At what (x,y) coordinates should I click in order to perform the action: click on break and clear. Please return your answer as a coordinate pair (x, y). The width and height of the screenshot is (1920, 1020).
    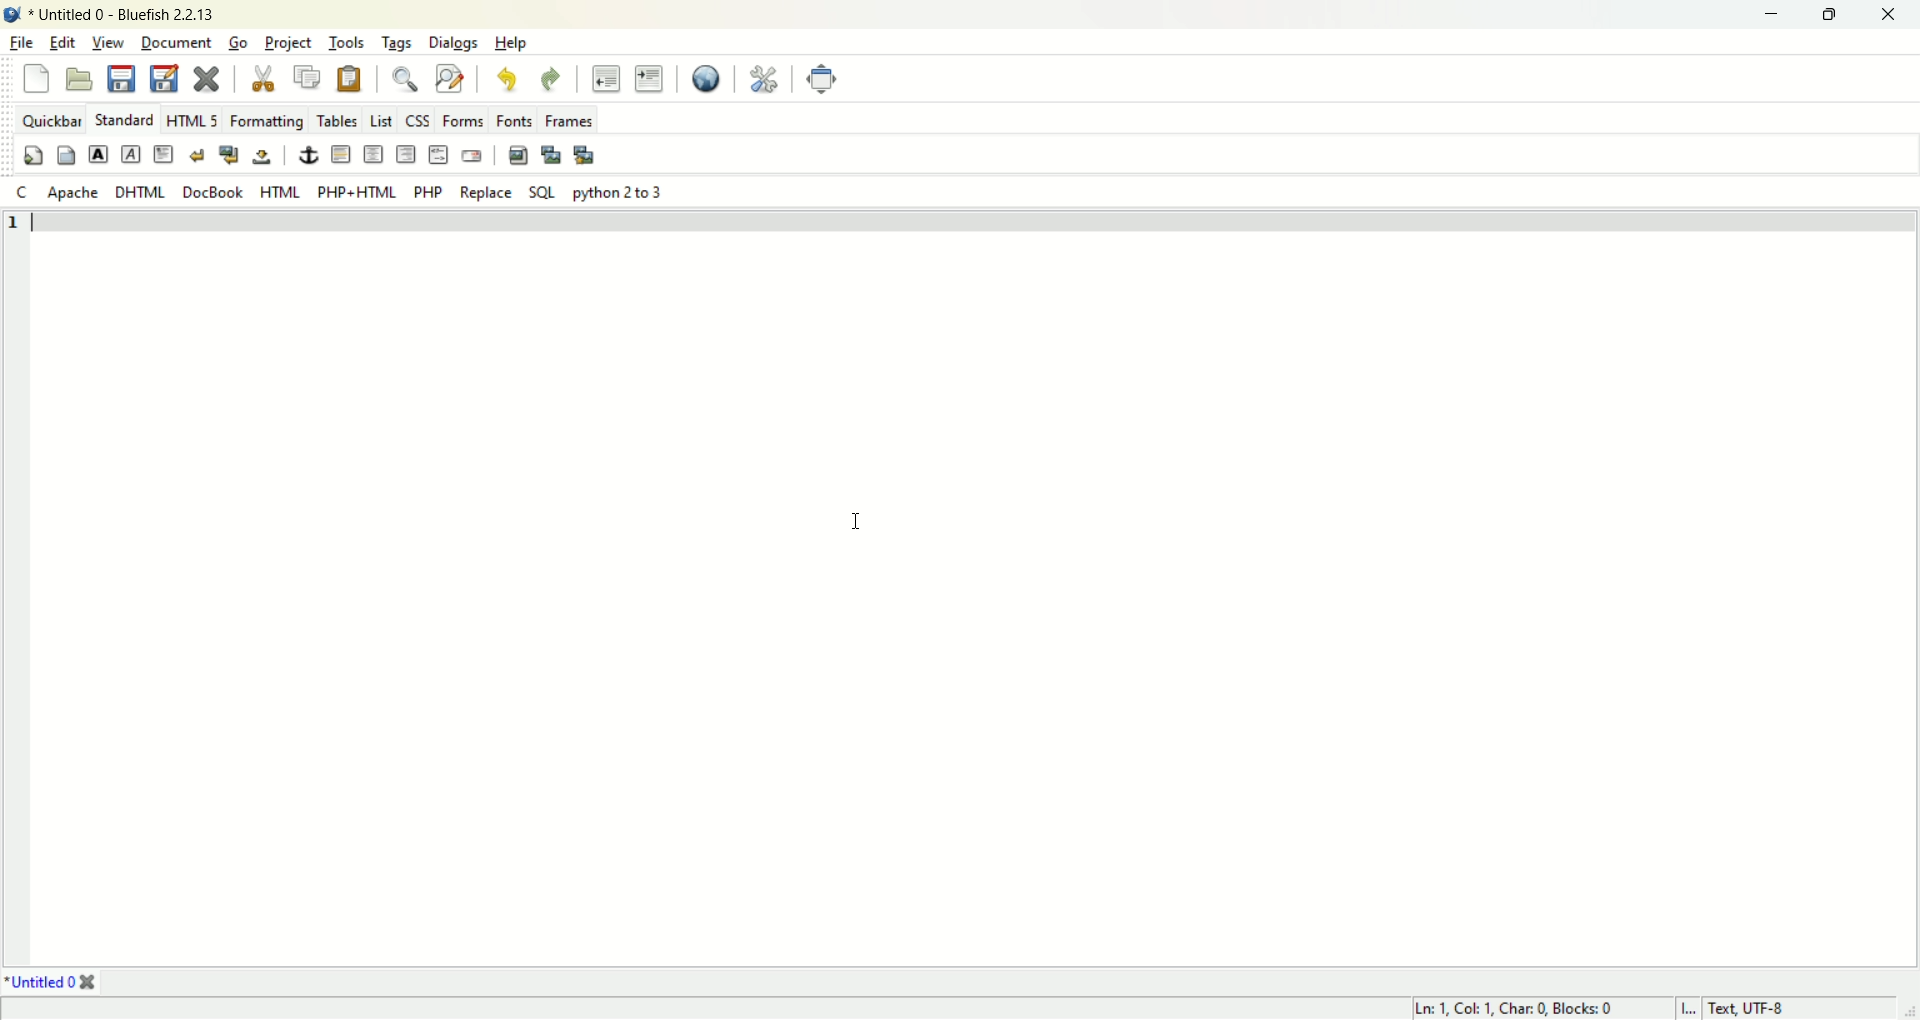
    Looking at the image, I should click on (227, 156).